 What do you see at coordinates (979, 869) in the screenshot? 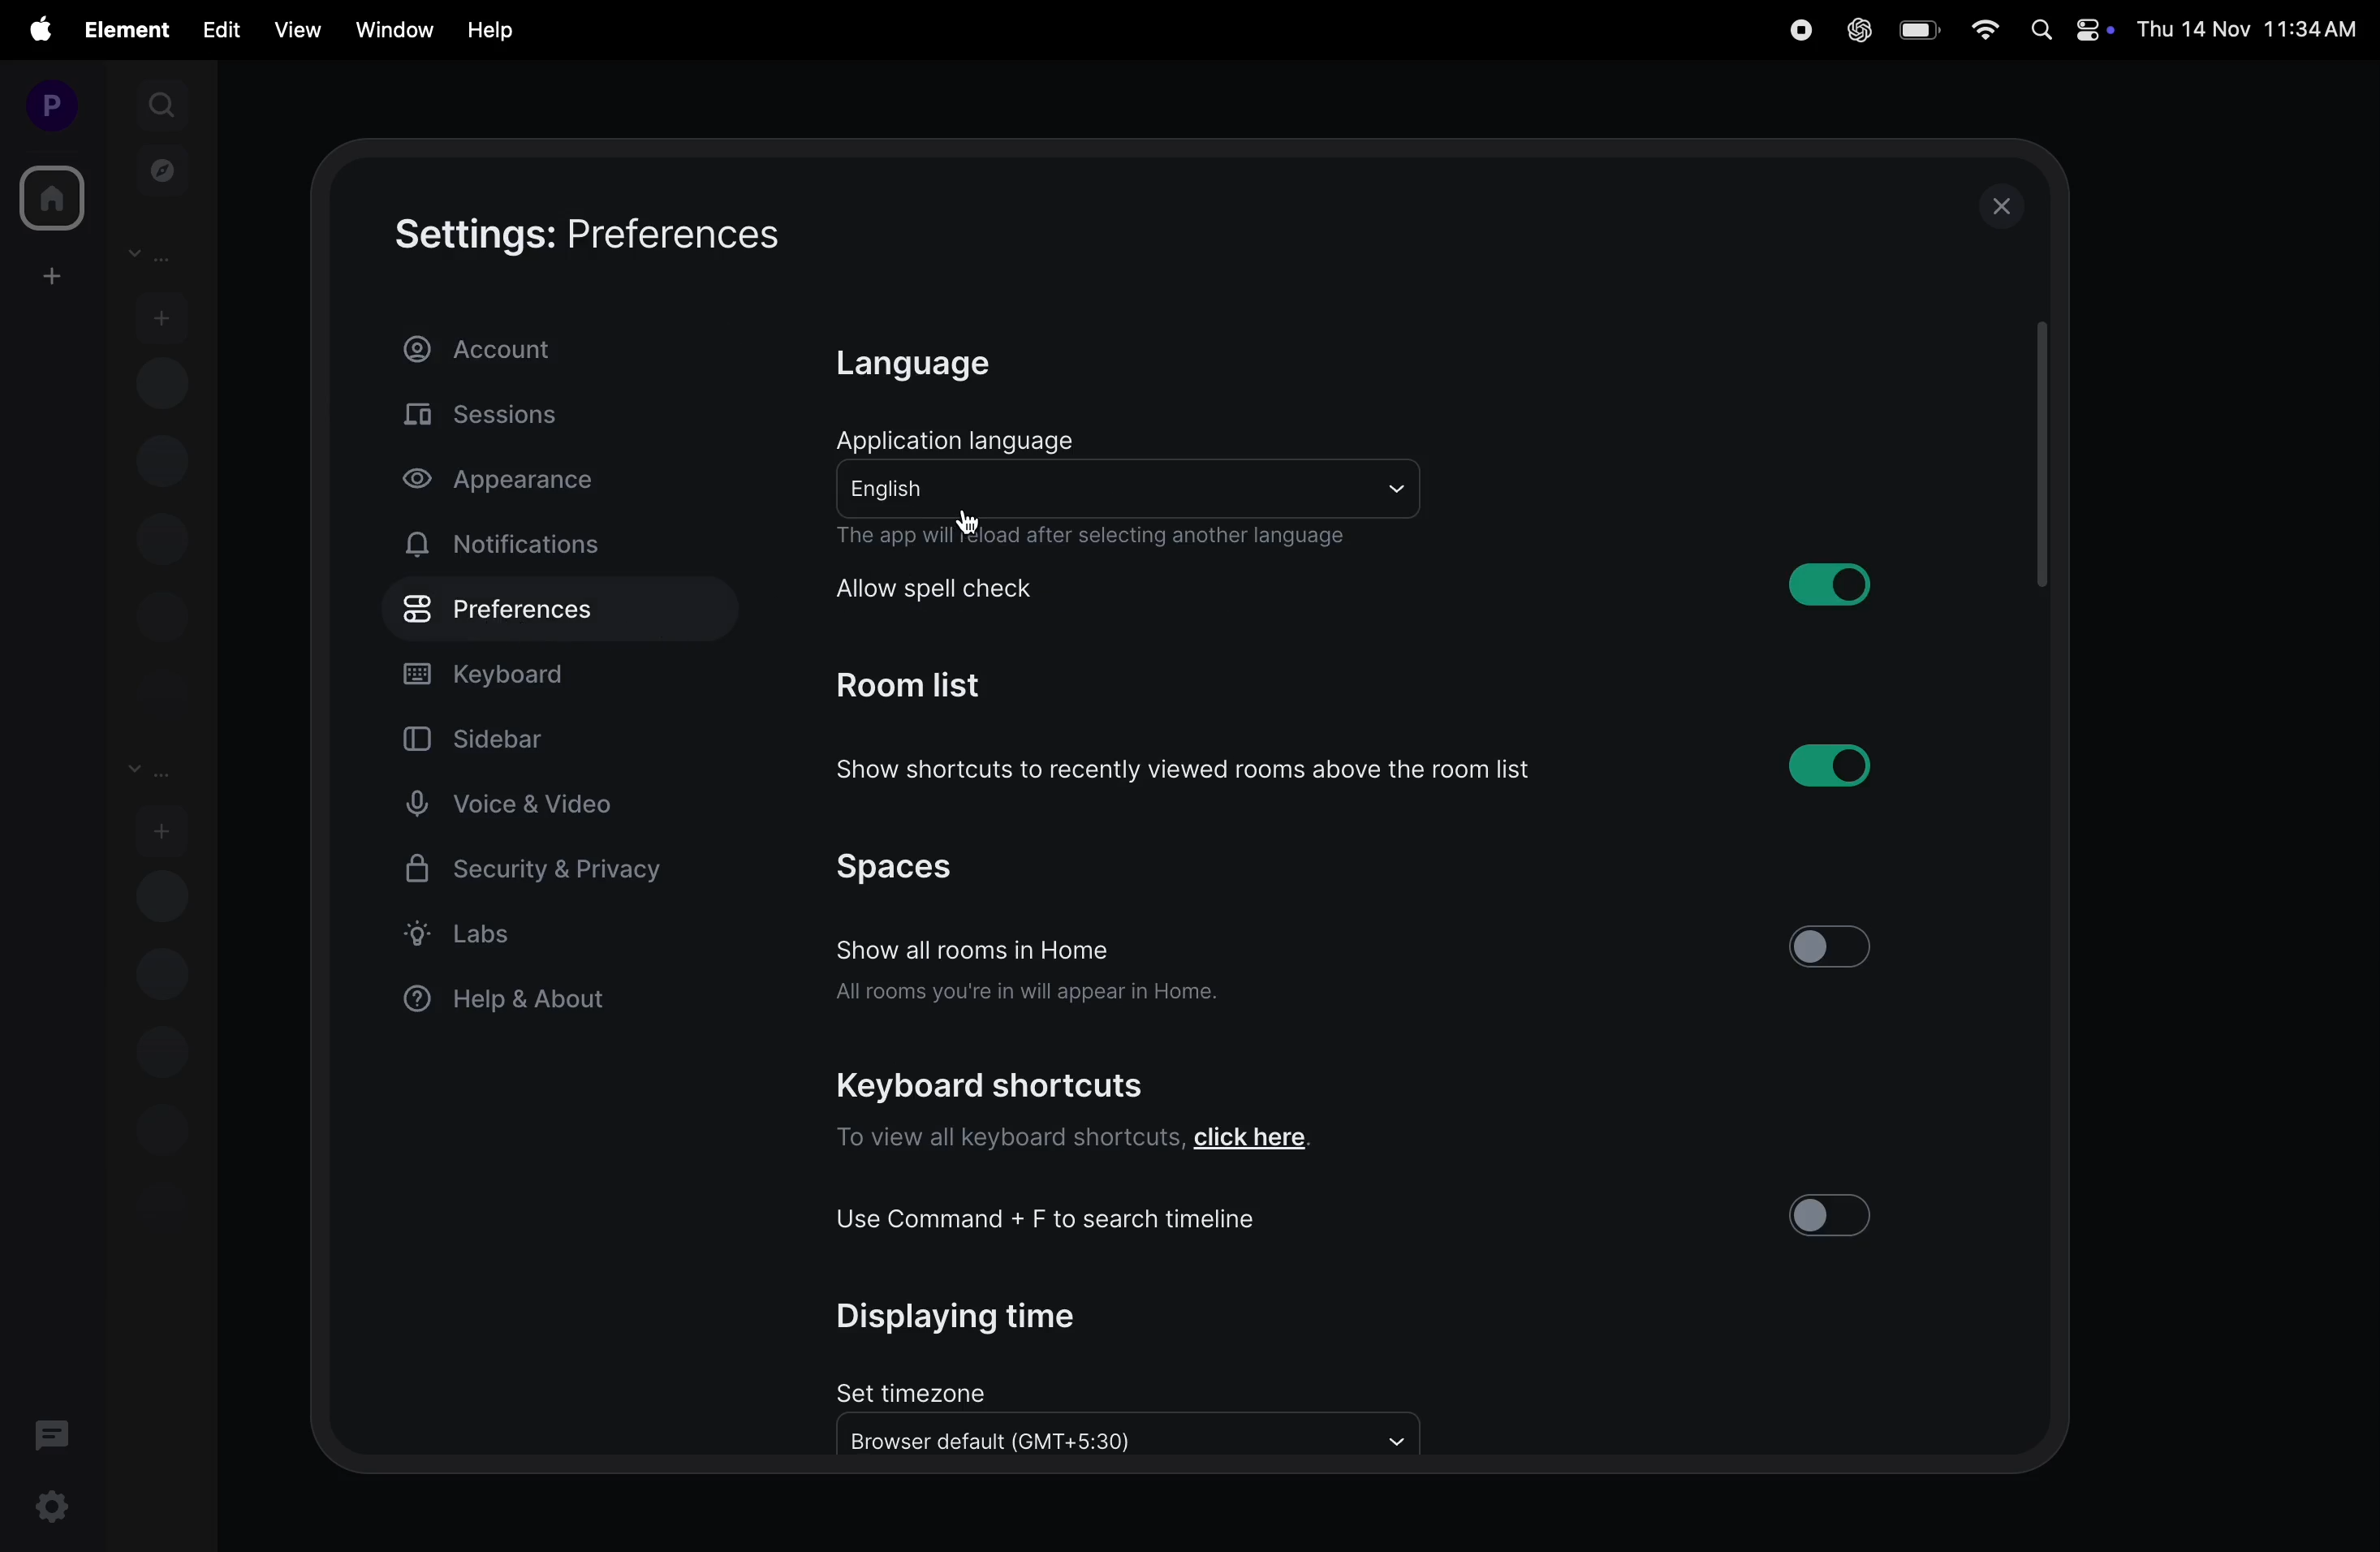
I see `spaces` at bounding box center [979, 869].